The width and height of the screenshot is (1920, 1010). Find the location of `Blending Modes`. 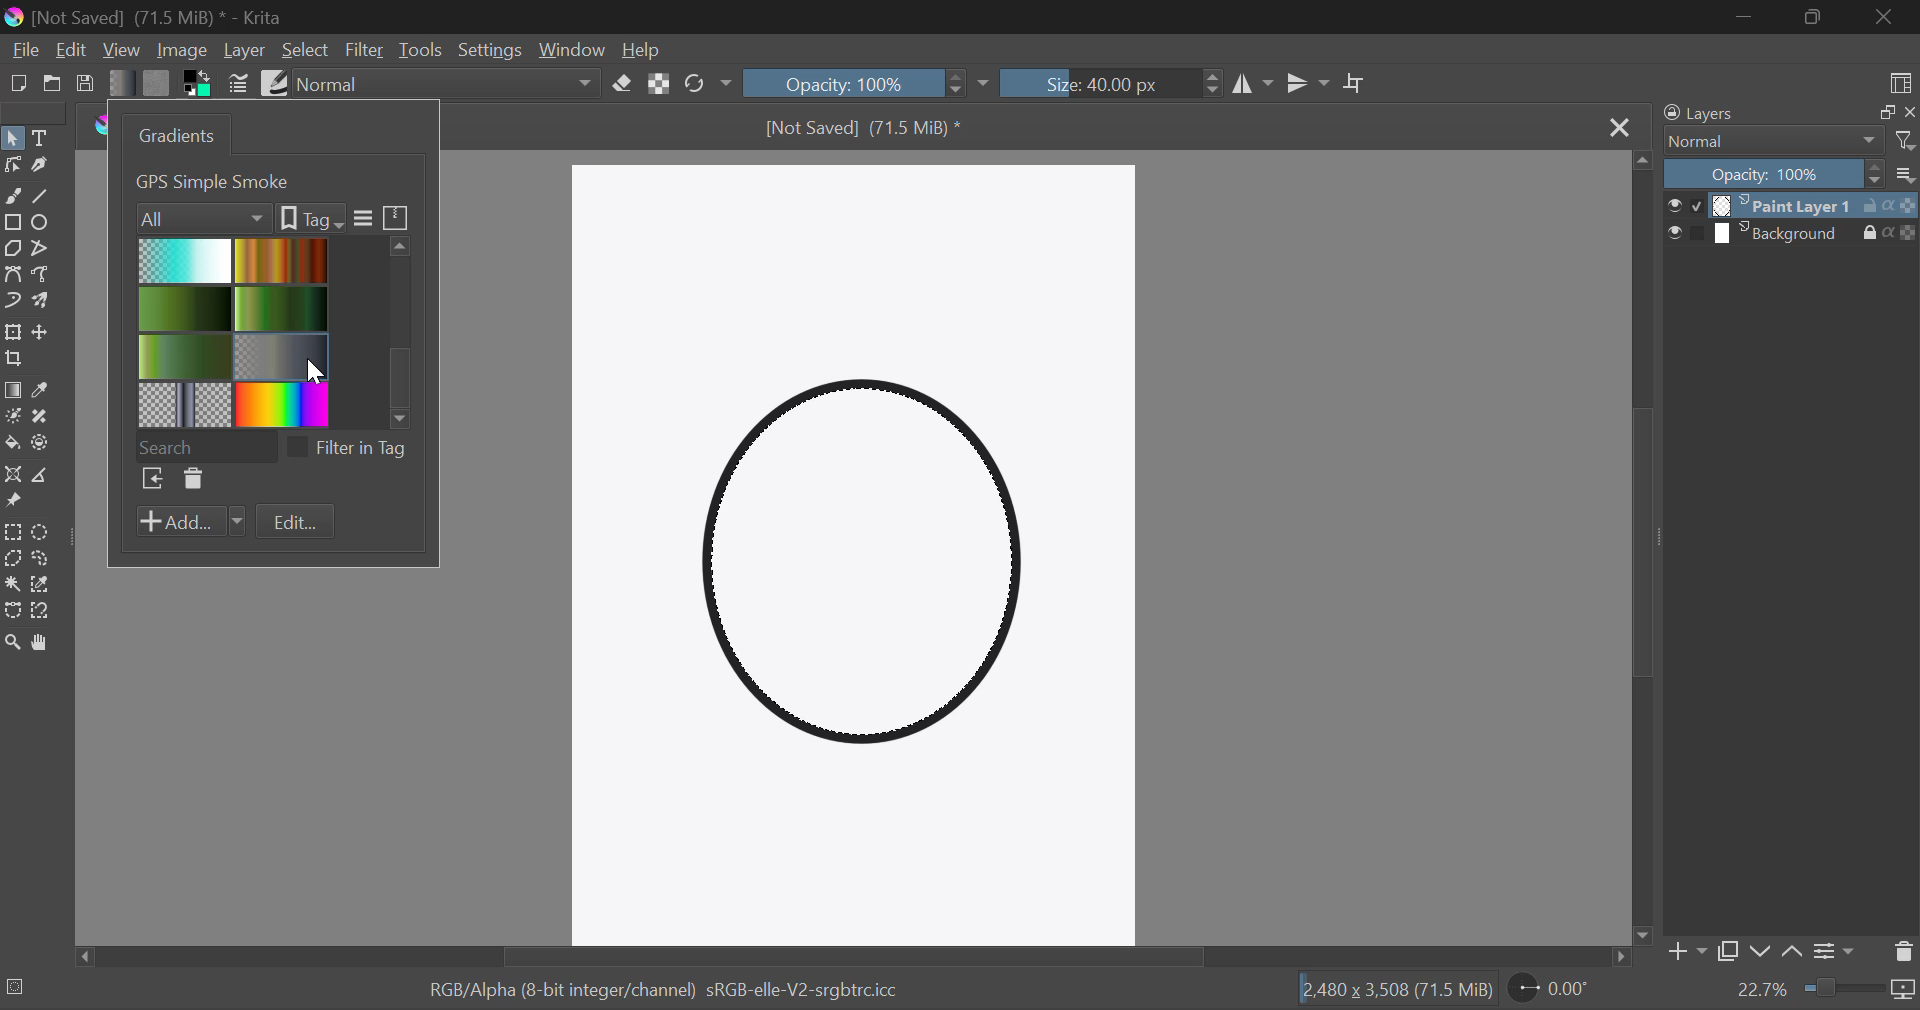

Blending Modes is located at coordinates (445, 82).